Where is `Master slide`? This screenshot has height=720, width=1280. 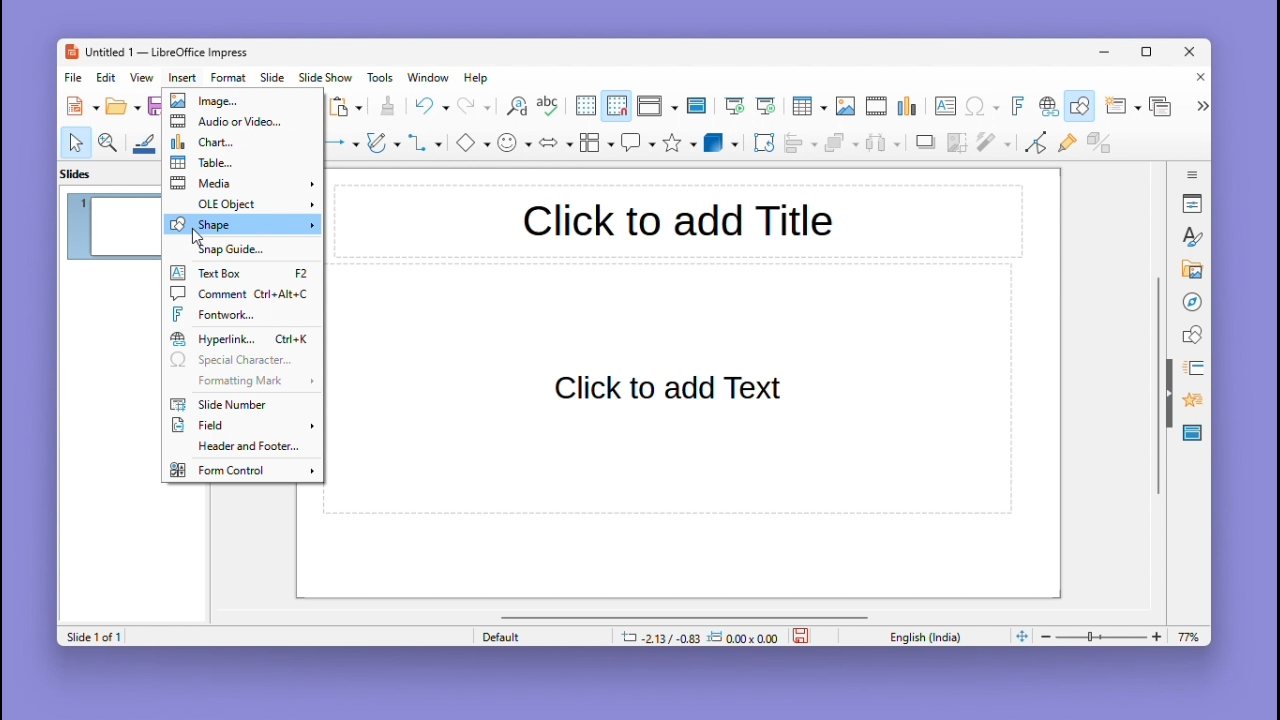
Master slide is located at coordinates (699, 105).